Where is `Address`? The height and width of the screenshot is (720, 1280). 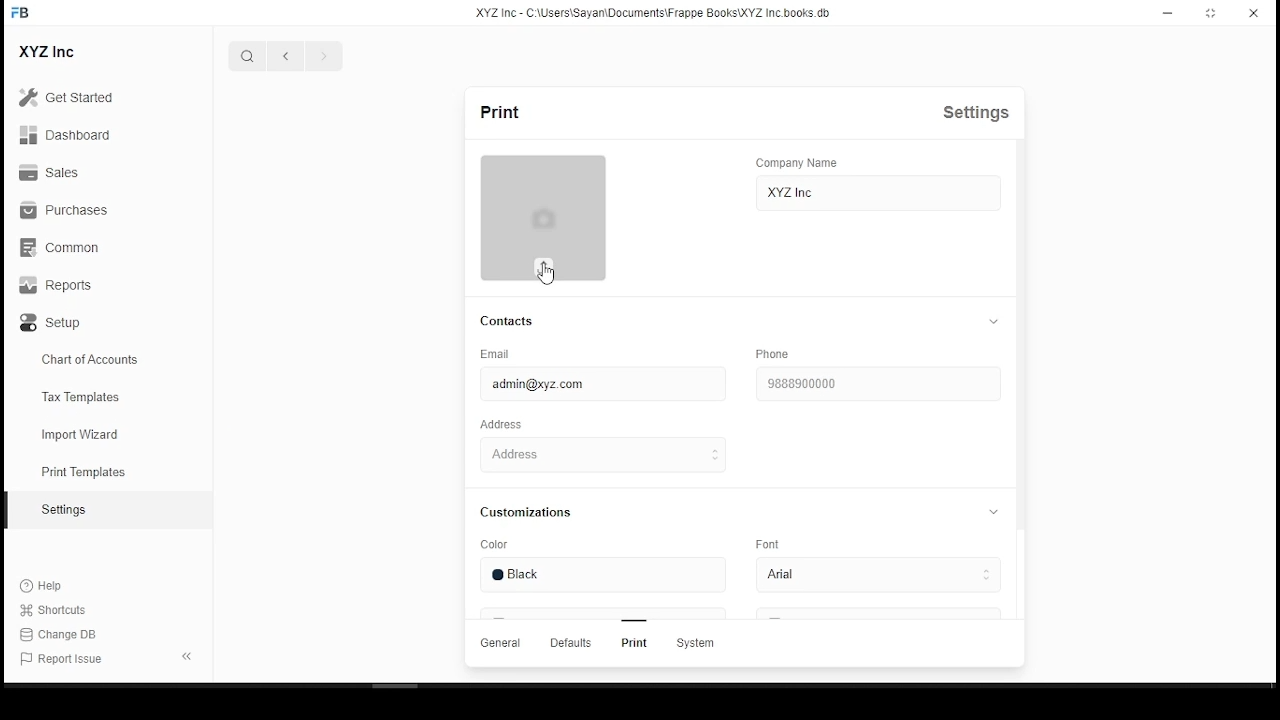
Address is located at coordinates (500, 425).